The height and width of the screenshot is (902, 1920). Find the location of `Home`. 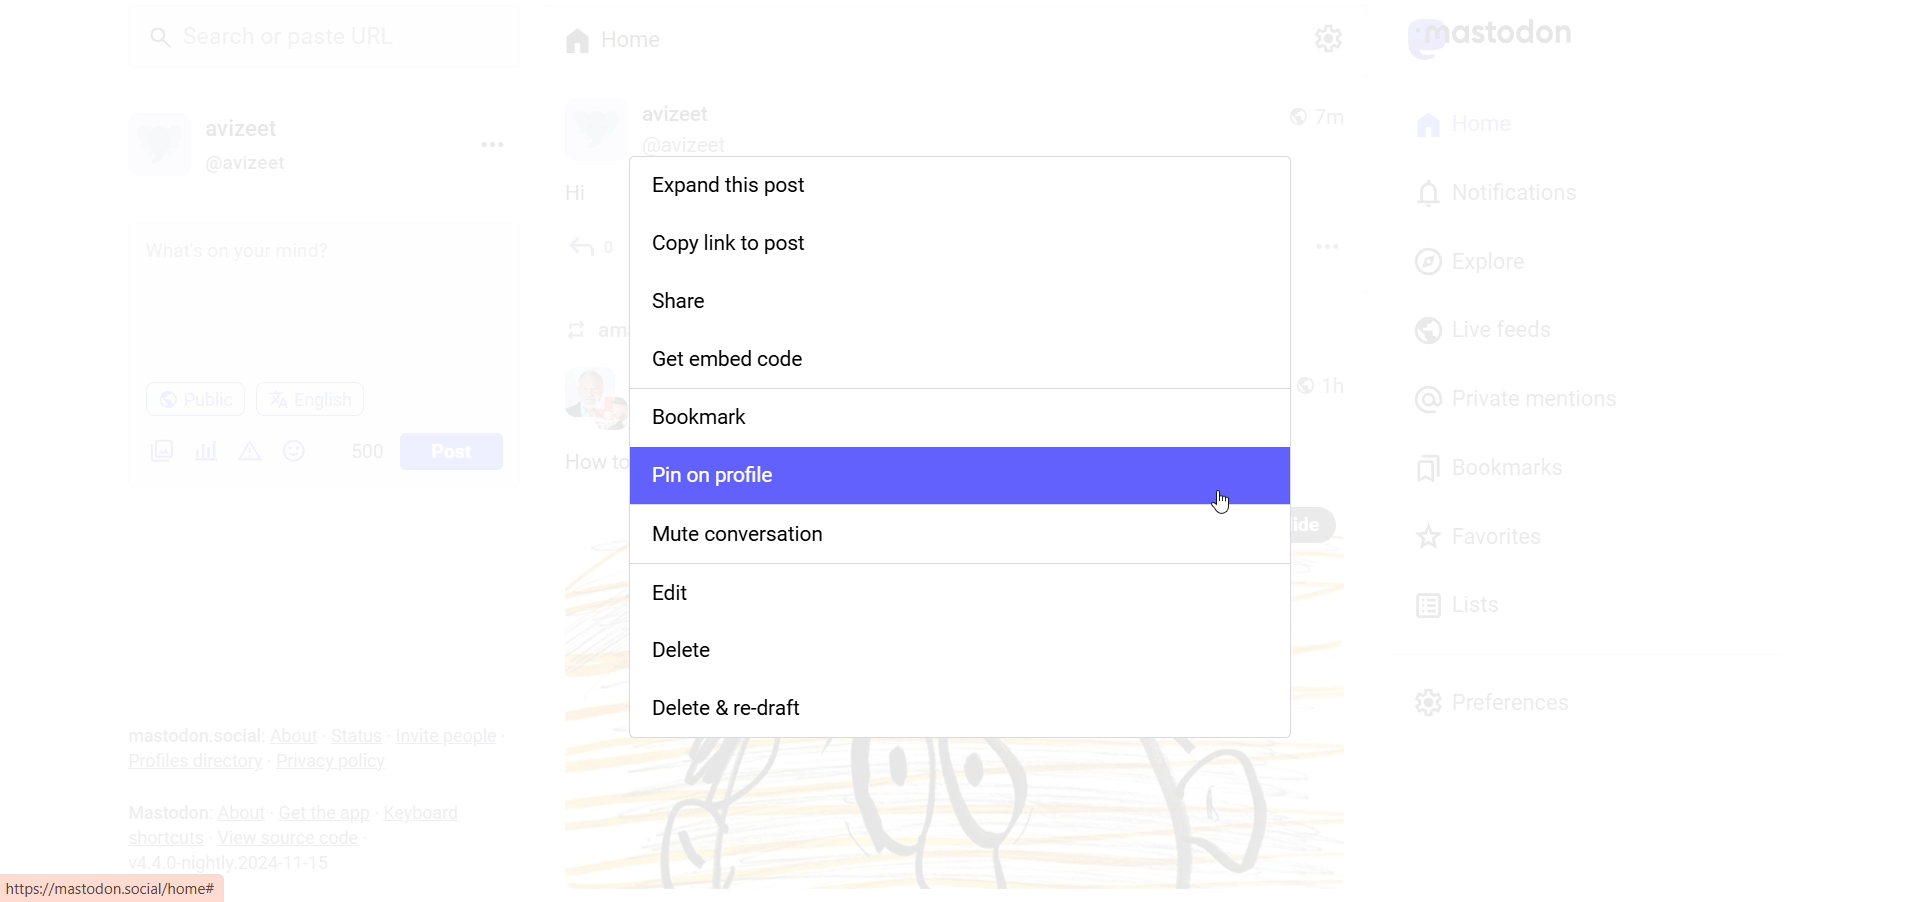

Home is located at coordinates (613, 38).